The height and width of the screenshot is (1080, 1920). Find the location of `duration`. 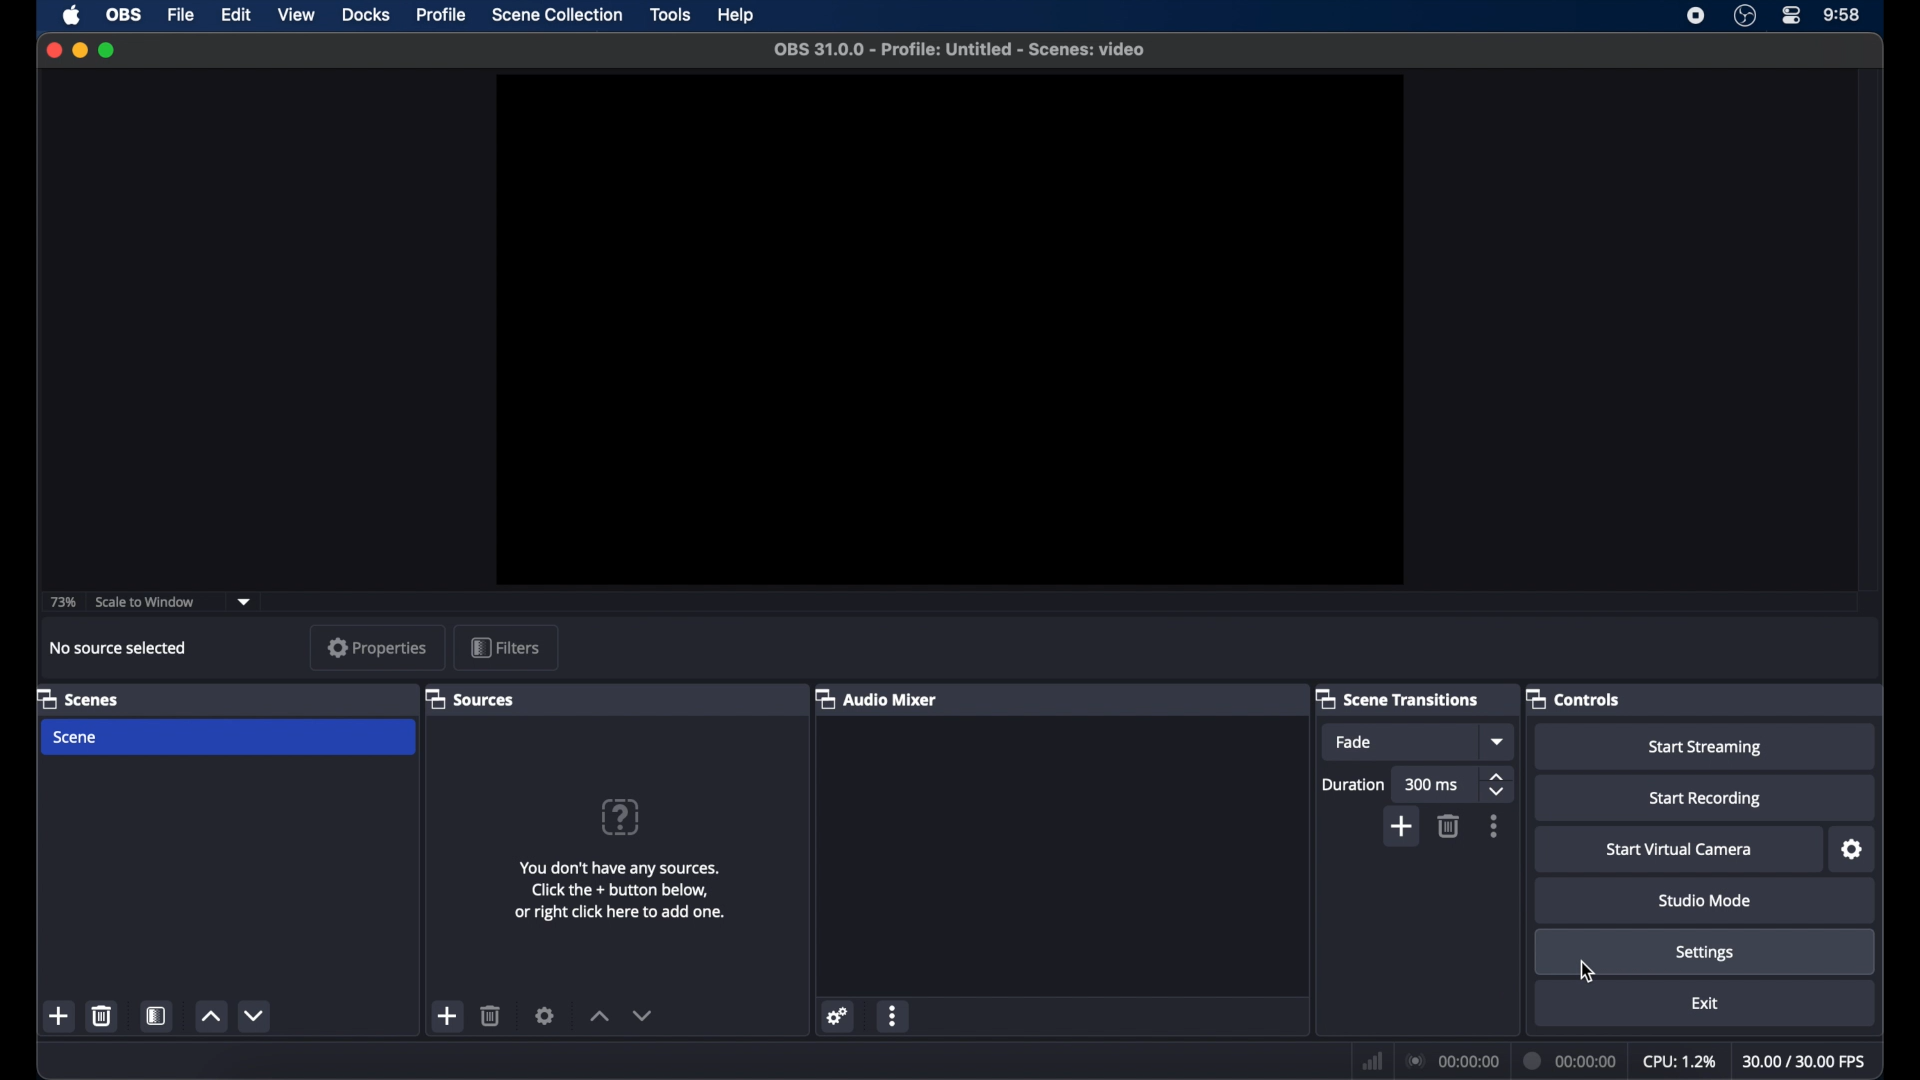

duration is located at coordinates (1571, 1061).